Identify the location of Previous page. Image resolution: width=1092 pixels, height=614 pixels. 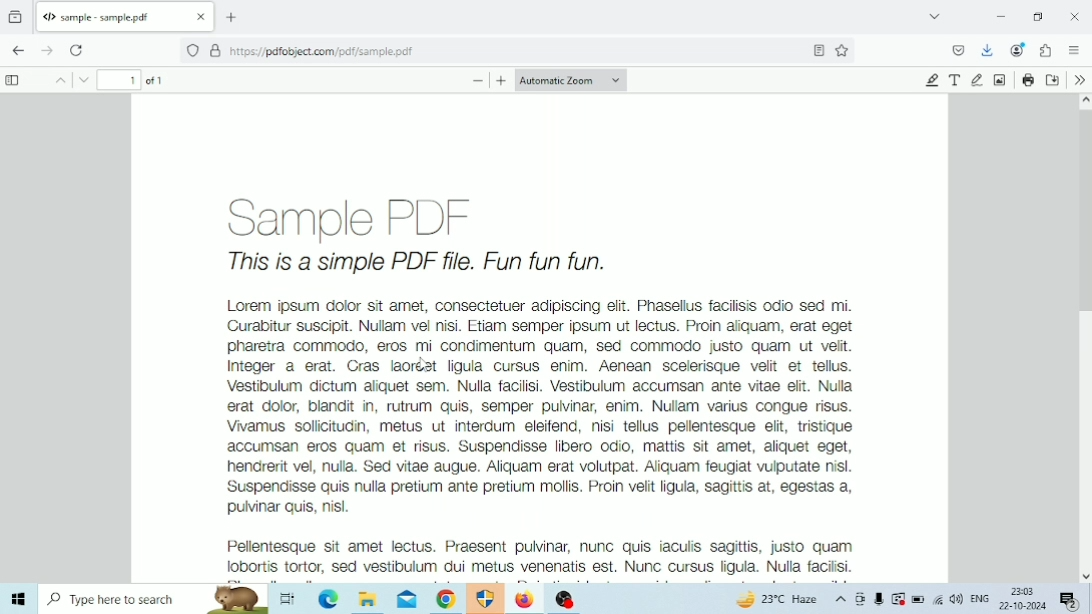
(61, 80).